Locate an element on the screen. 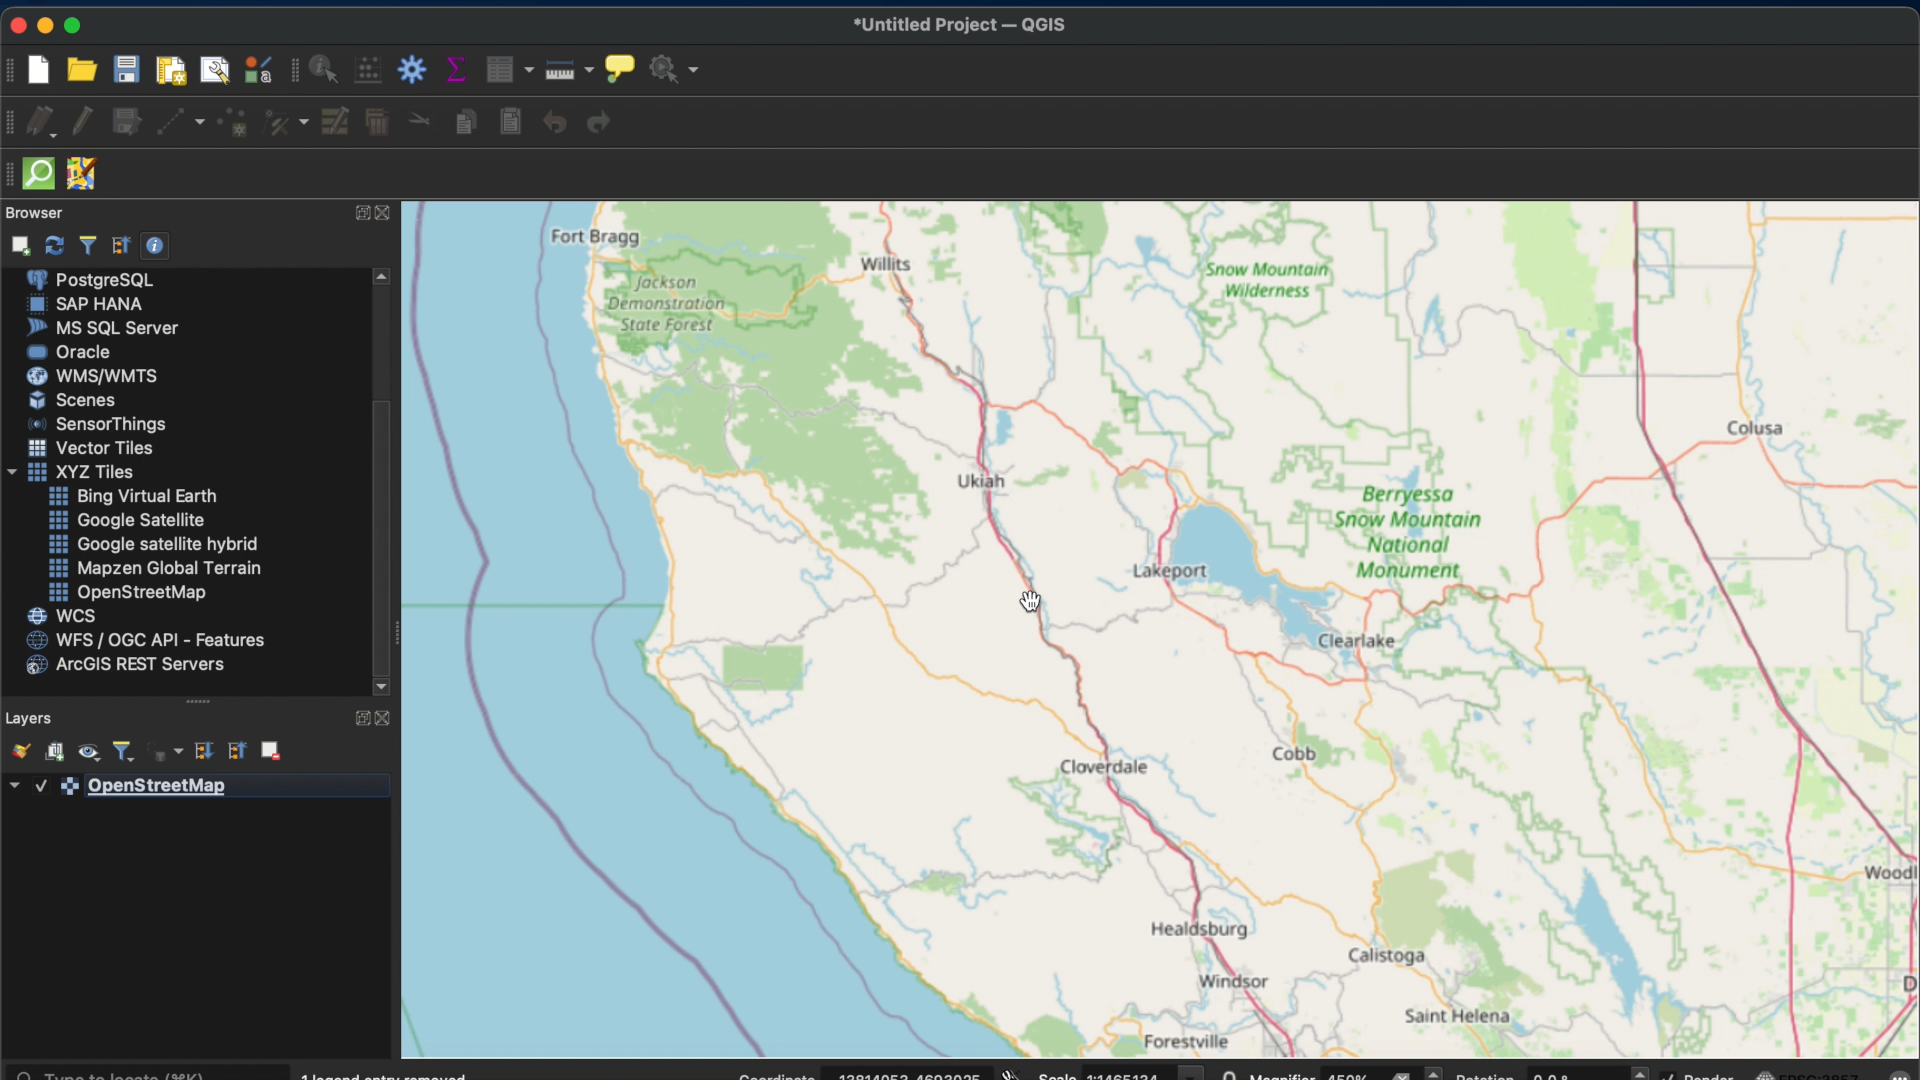 Image resolution: width=1920 pixels, height=1080 pixels. showlayout manager is located at coordinates (215, 71).